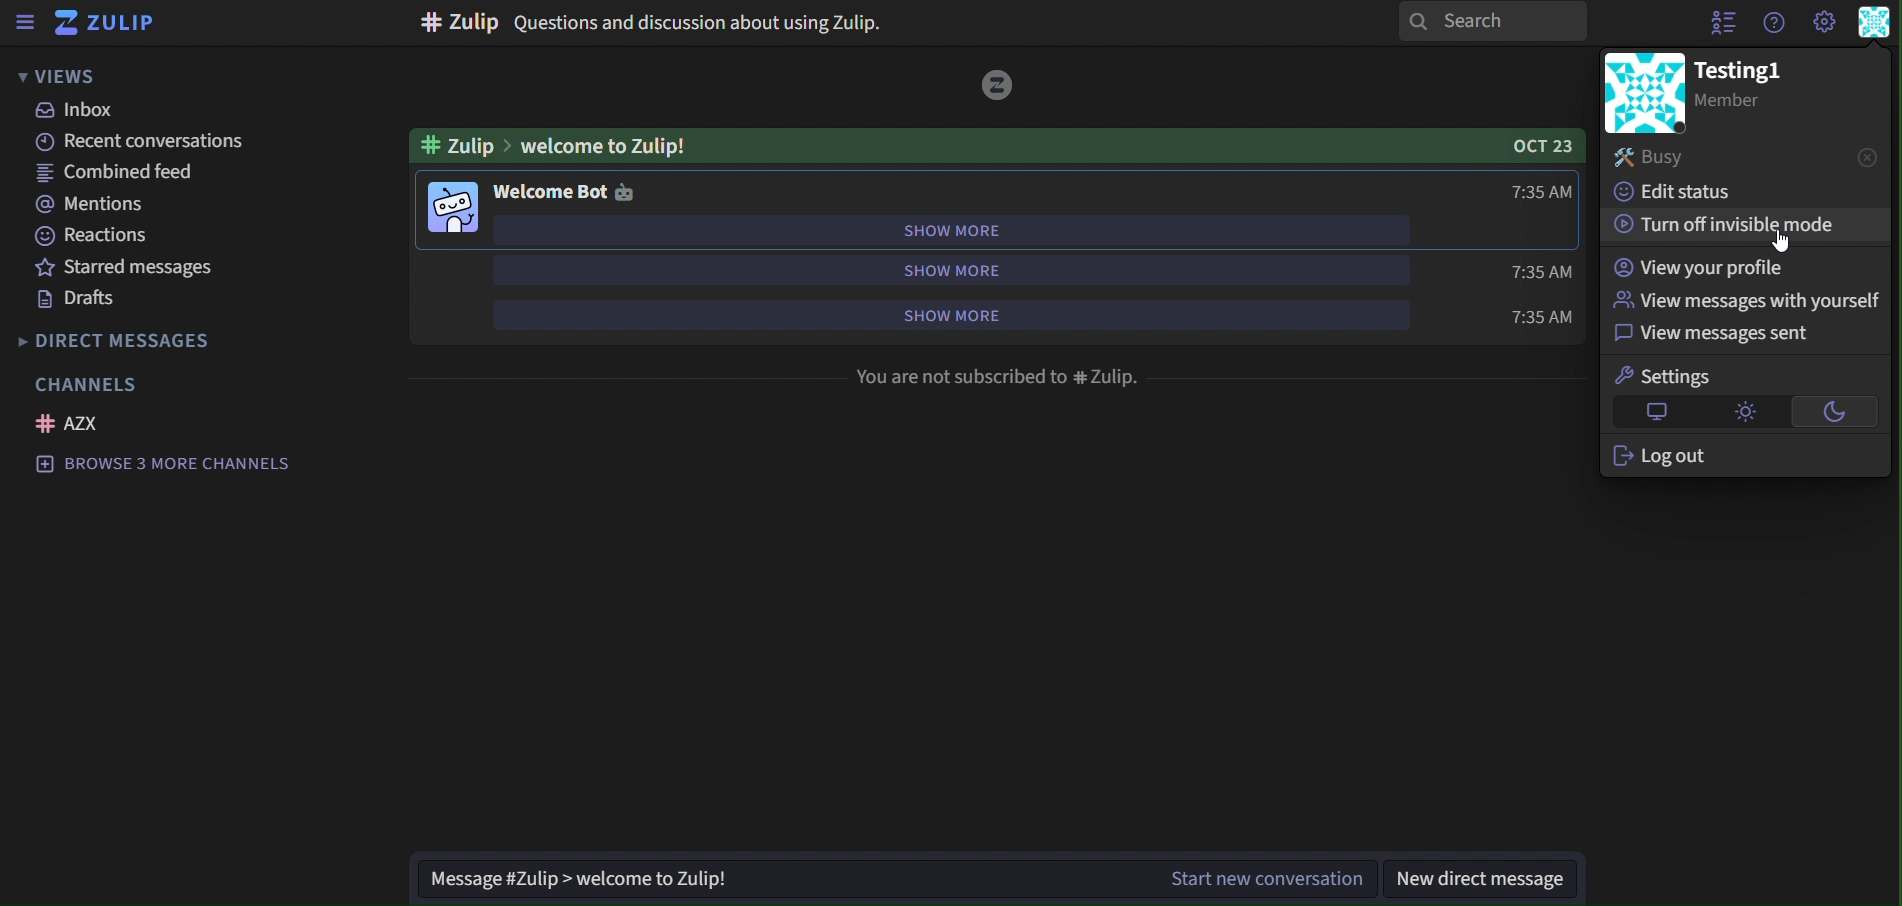 The image size is (1902, 906). I want to click on welcome bot, so click(574, 192).